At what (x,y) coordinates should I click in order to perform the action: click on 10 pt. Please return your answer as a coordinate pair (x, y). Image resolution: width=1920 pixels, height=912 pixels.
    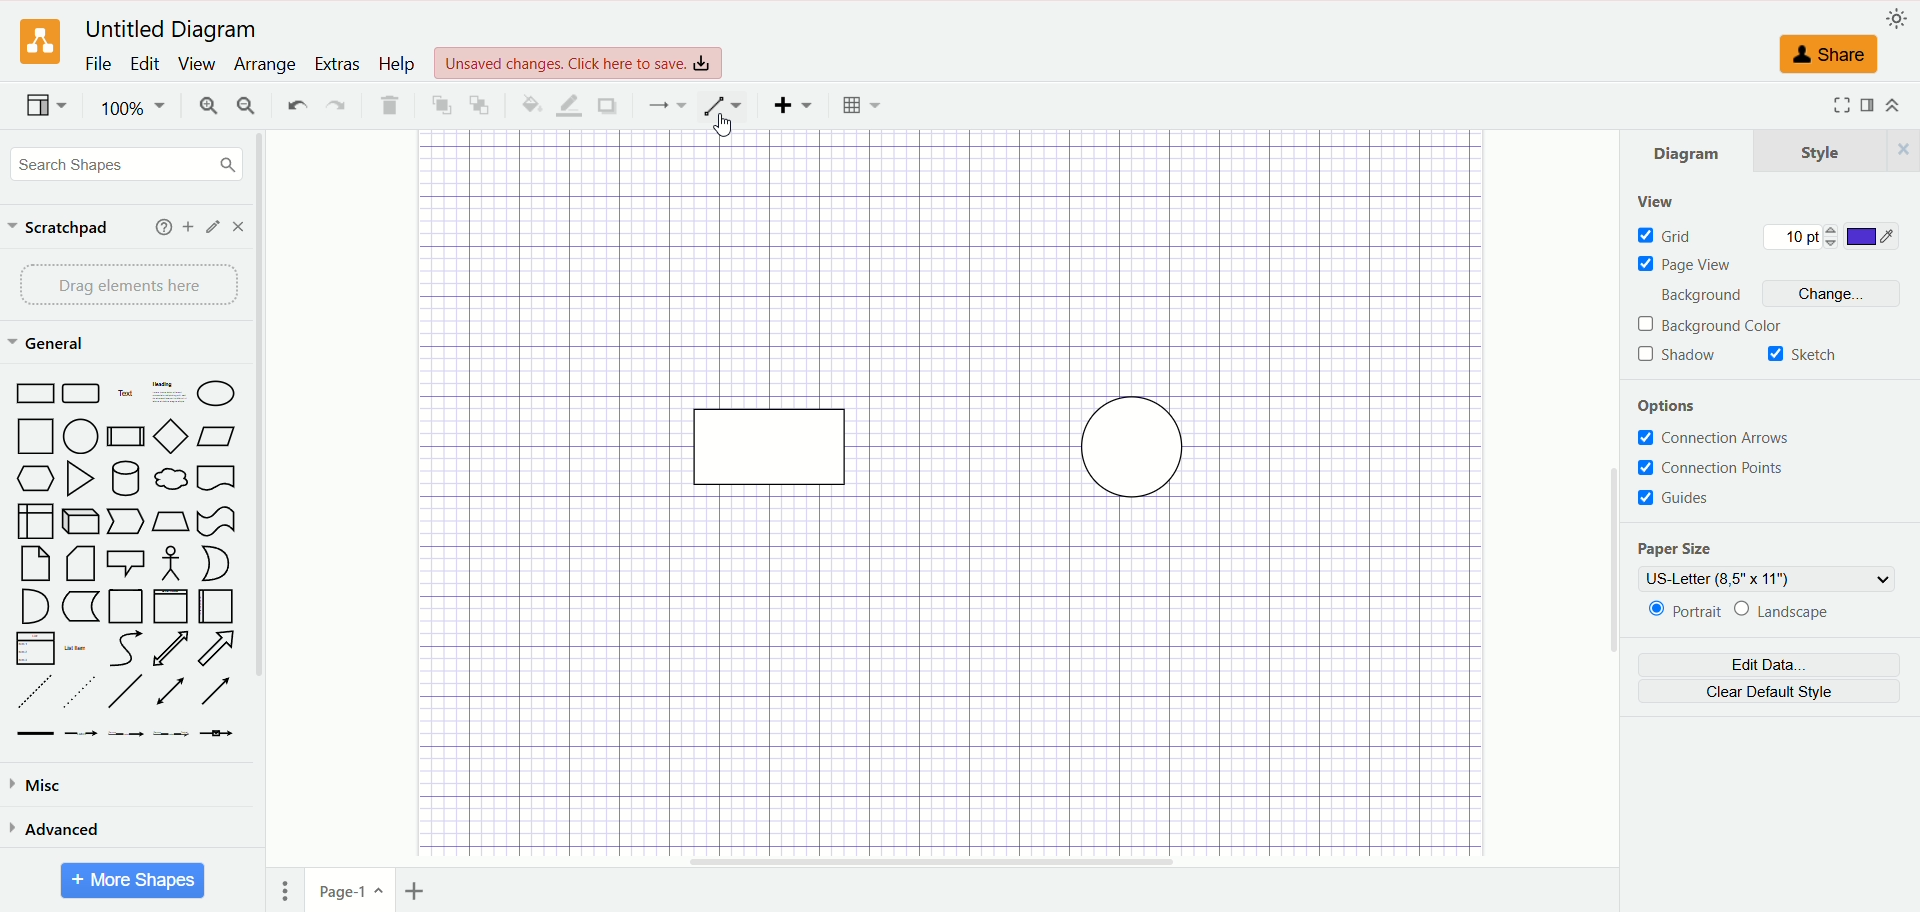
    Looking at the image, I should click on (1801, 234).